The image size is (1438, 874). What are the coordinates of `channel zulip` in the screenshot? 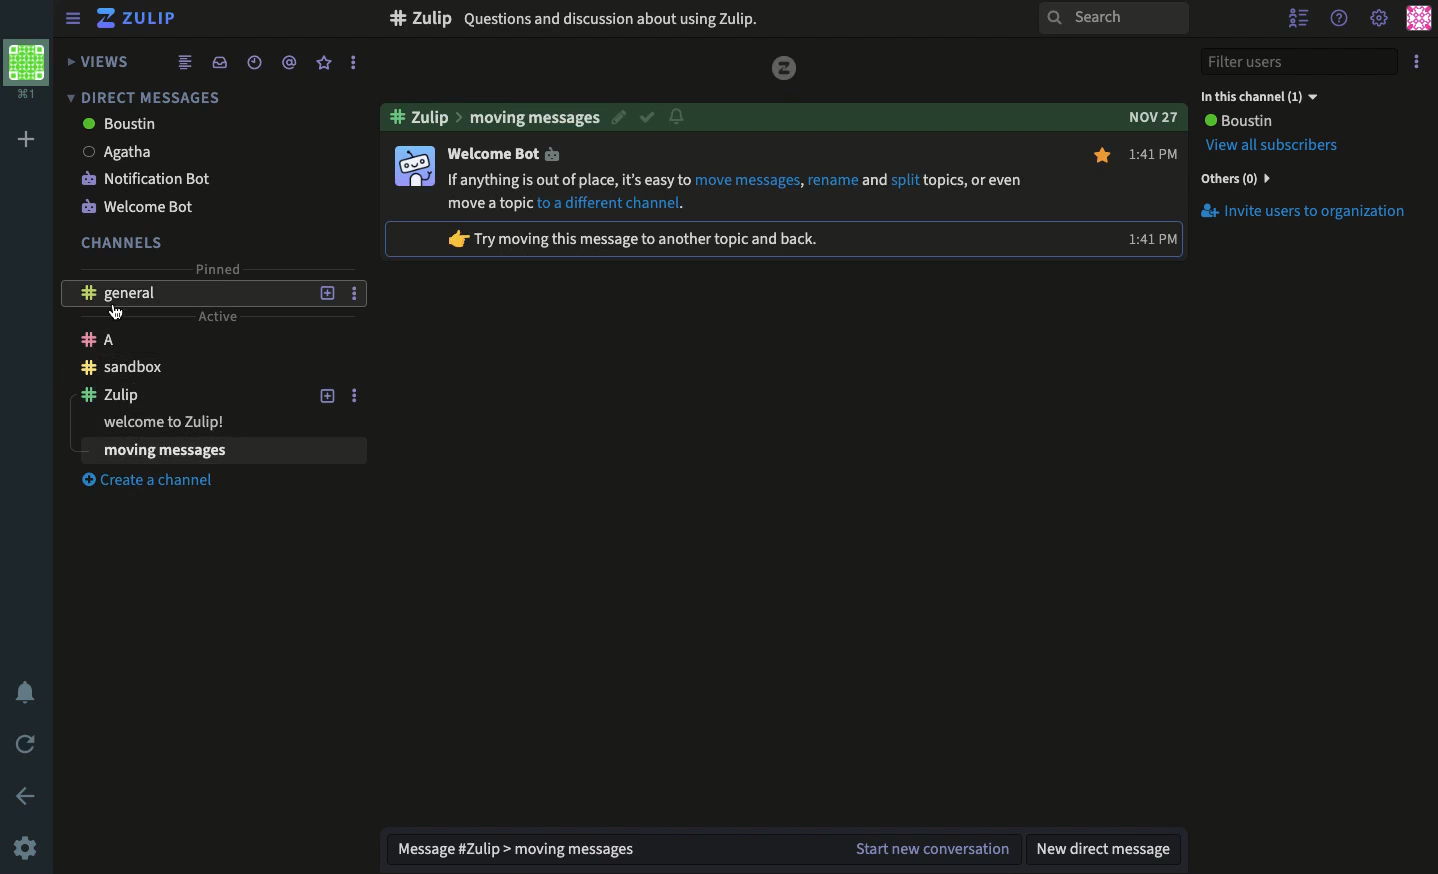 It's located at (193, 396).